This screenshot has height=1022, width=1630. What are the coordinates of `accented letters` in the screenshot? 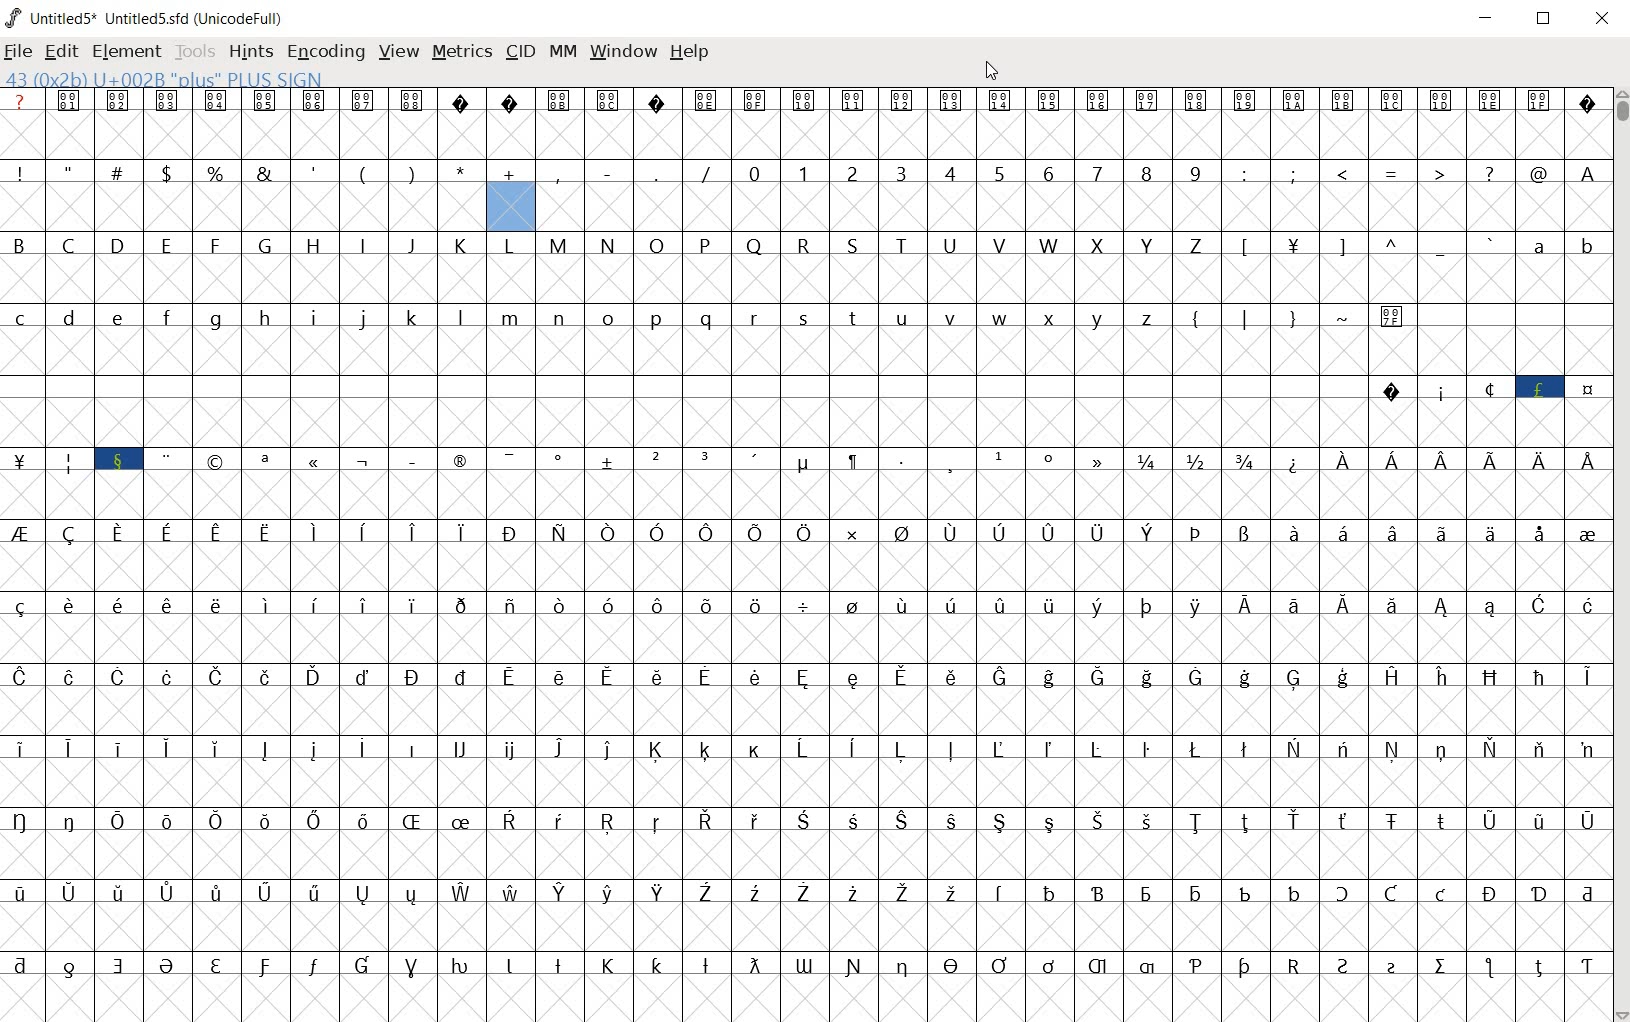 It's located at (489, 914).